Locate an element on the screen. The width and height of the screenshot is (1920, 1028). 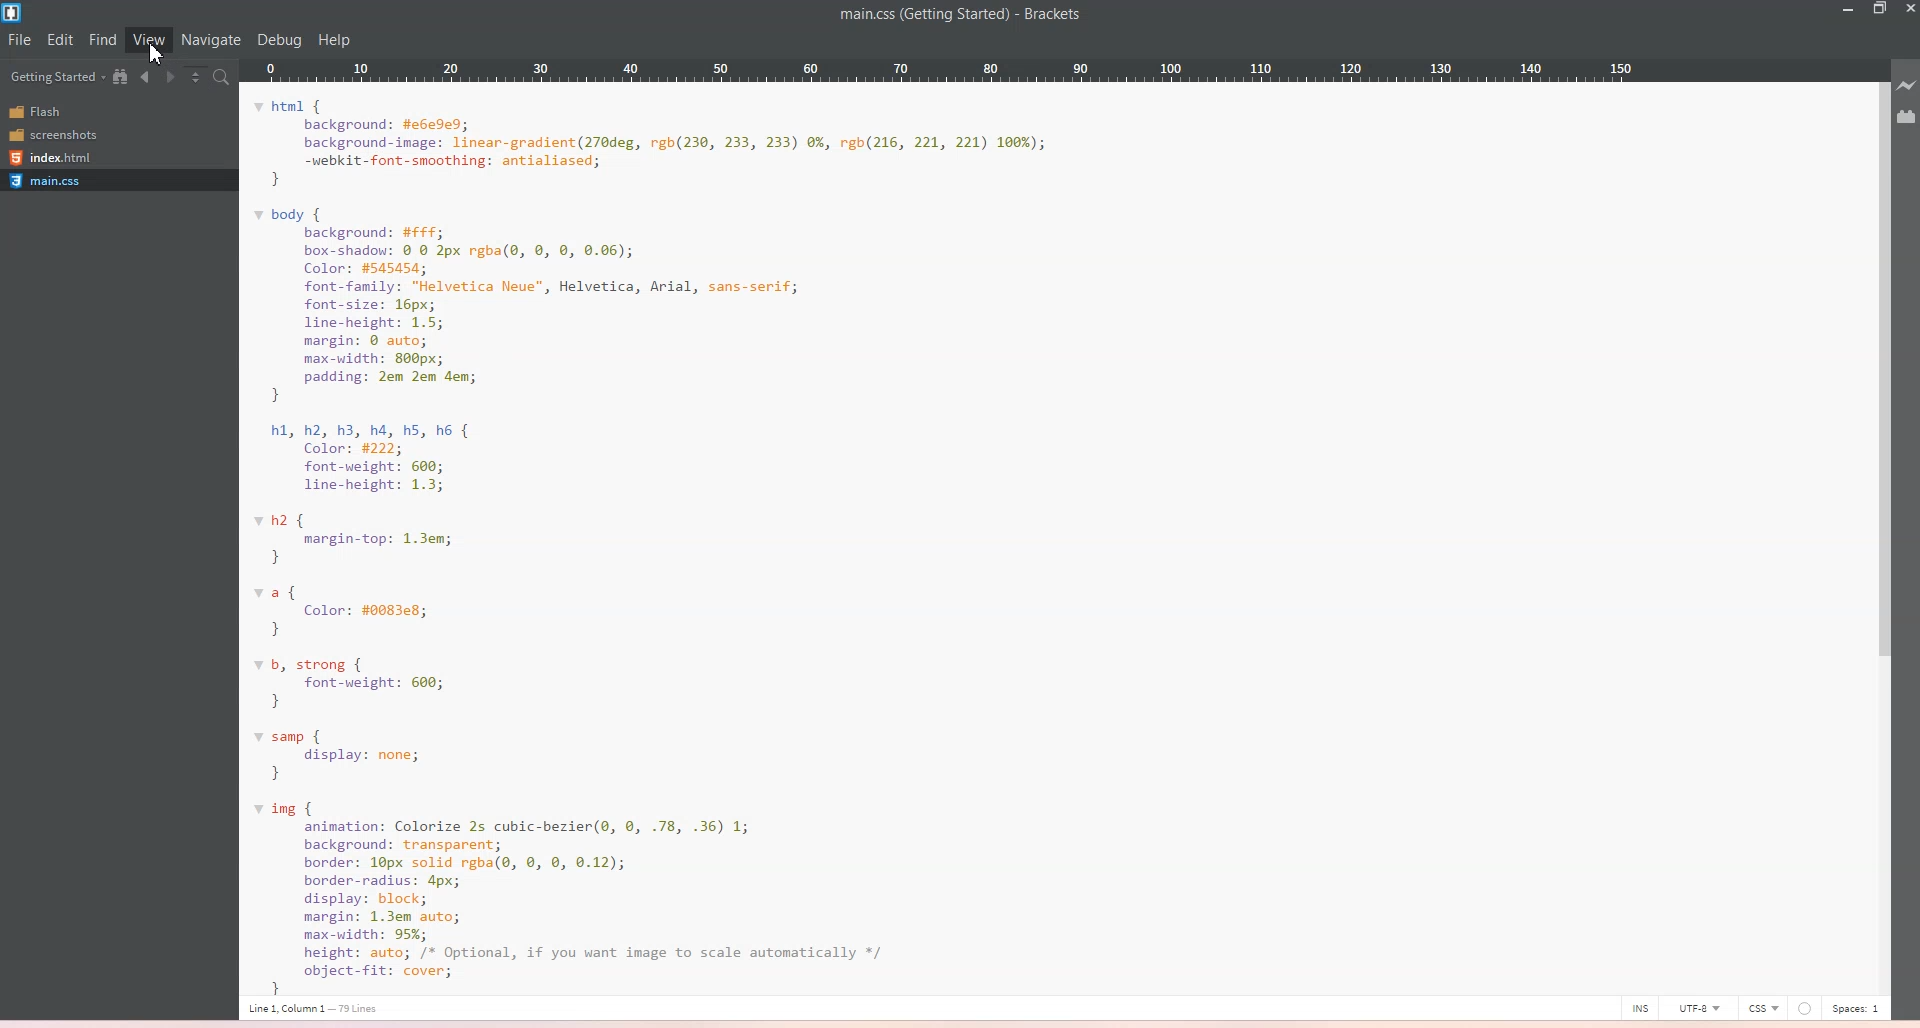
Show in the File Tree is located at coordinates (124, 76).